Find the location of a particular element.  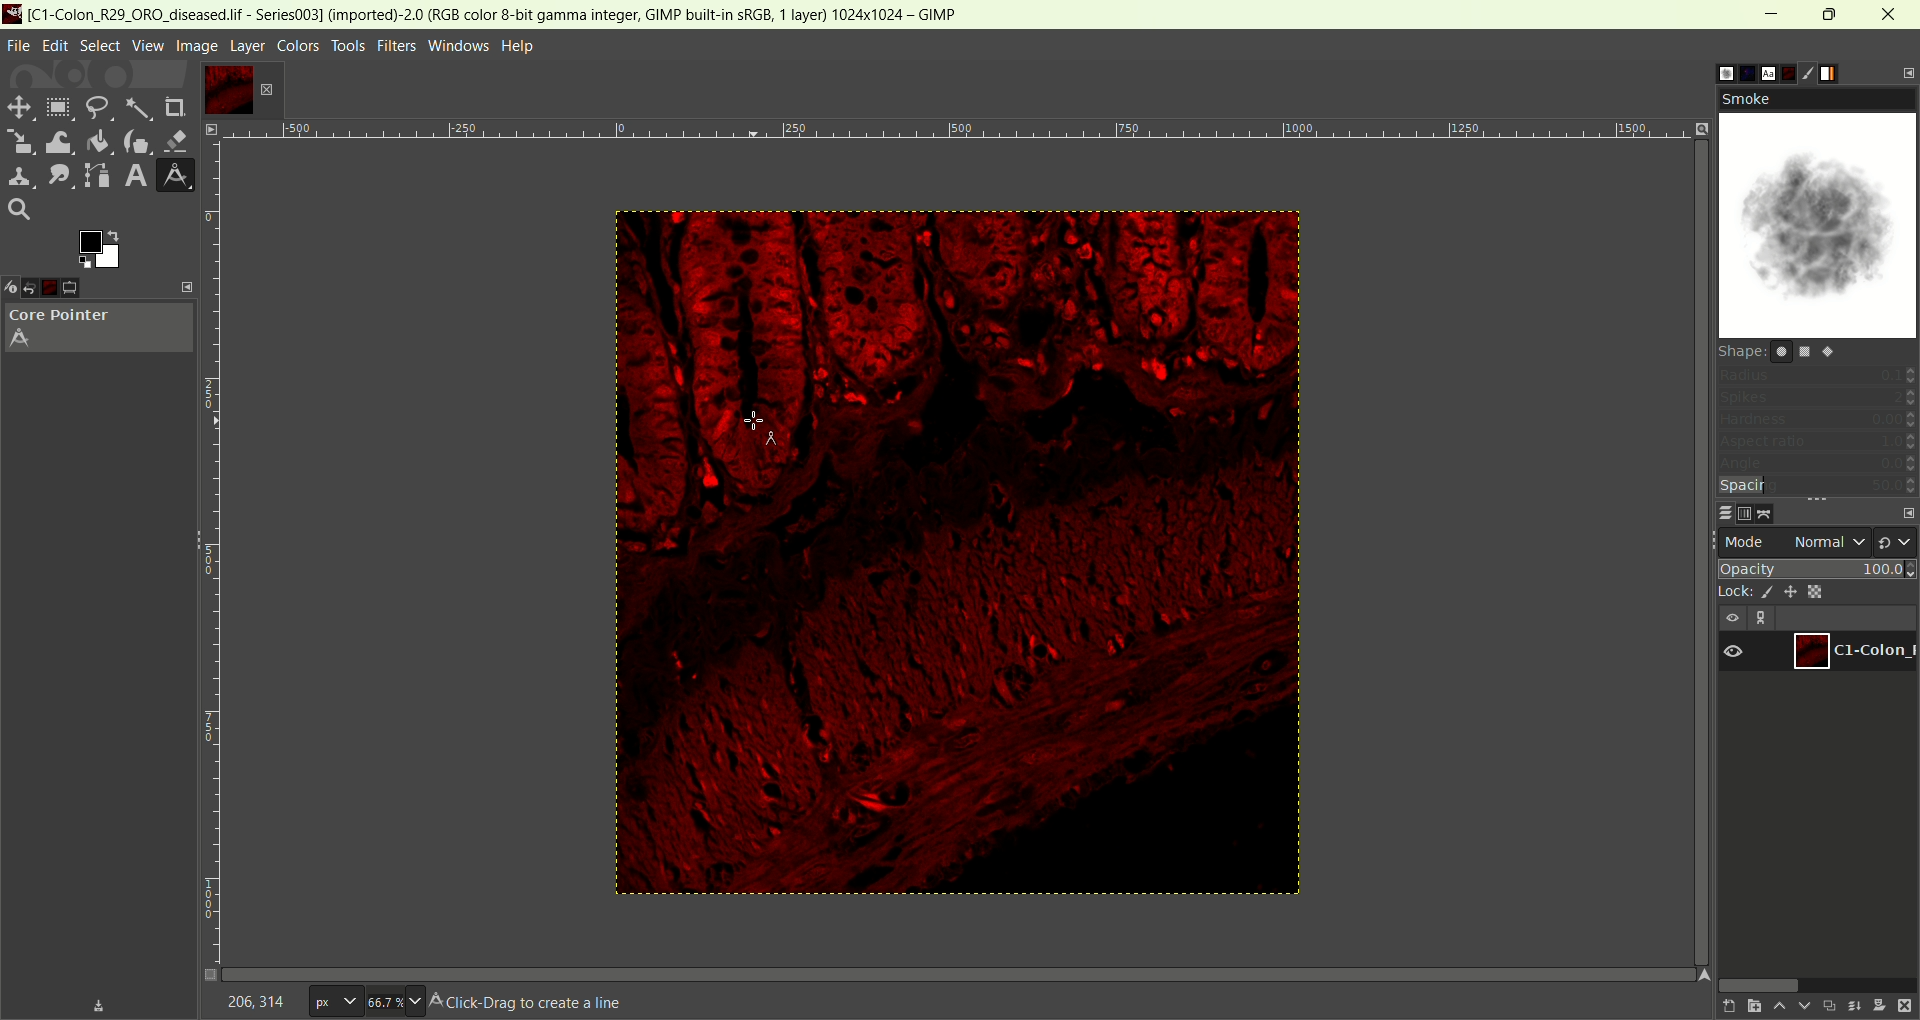

measure tool is located at coordinates (175, 175).